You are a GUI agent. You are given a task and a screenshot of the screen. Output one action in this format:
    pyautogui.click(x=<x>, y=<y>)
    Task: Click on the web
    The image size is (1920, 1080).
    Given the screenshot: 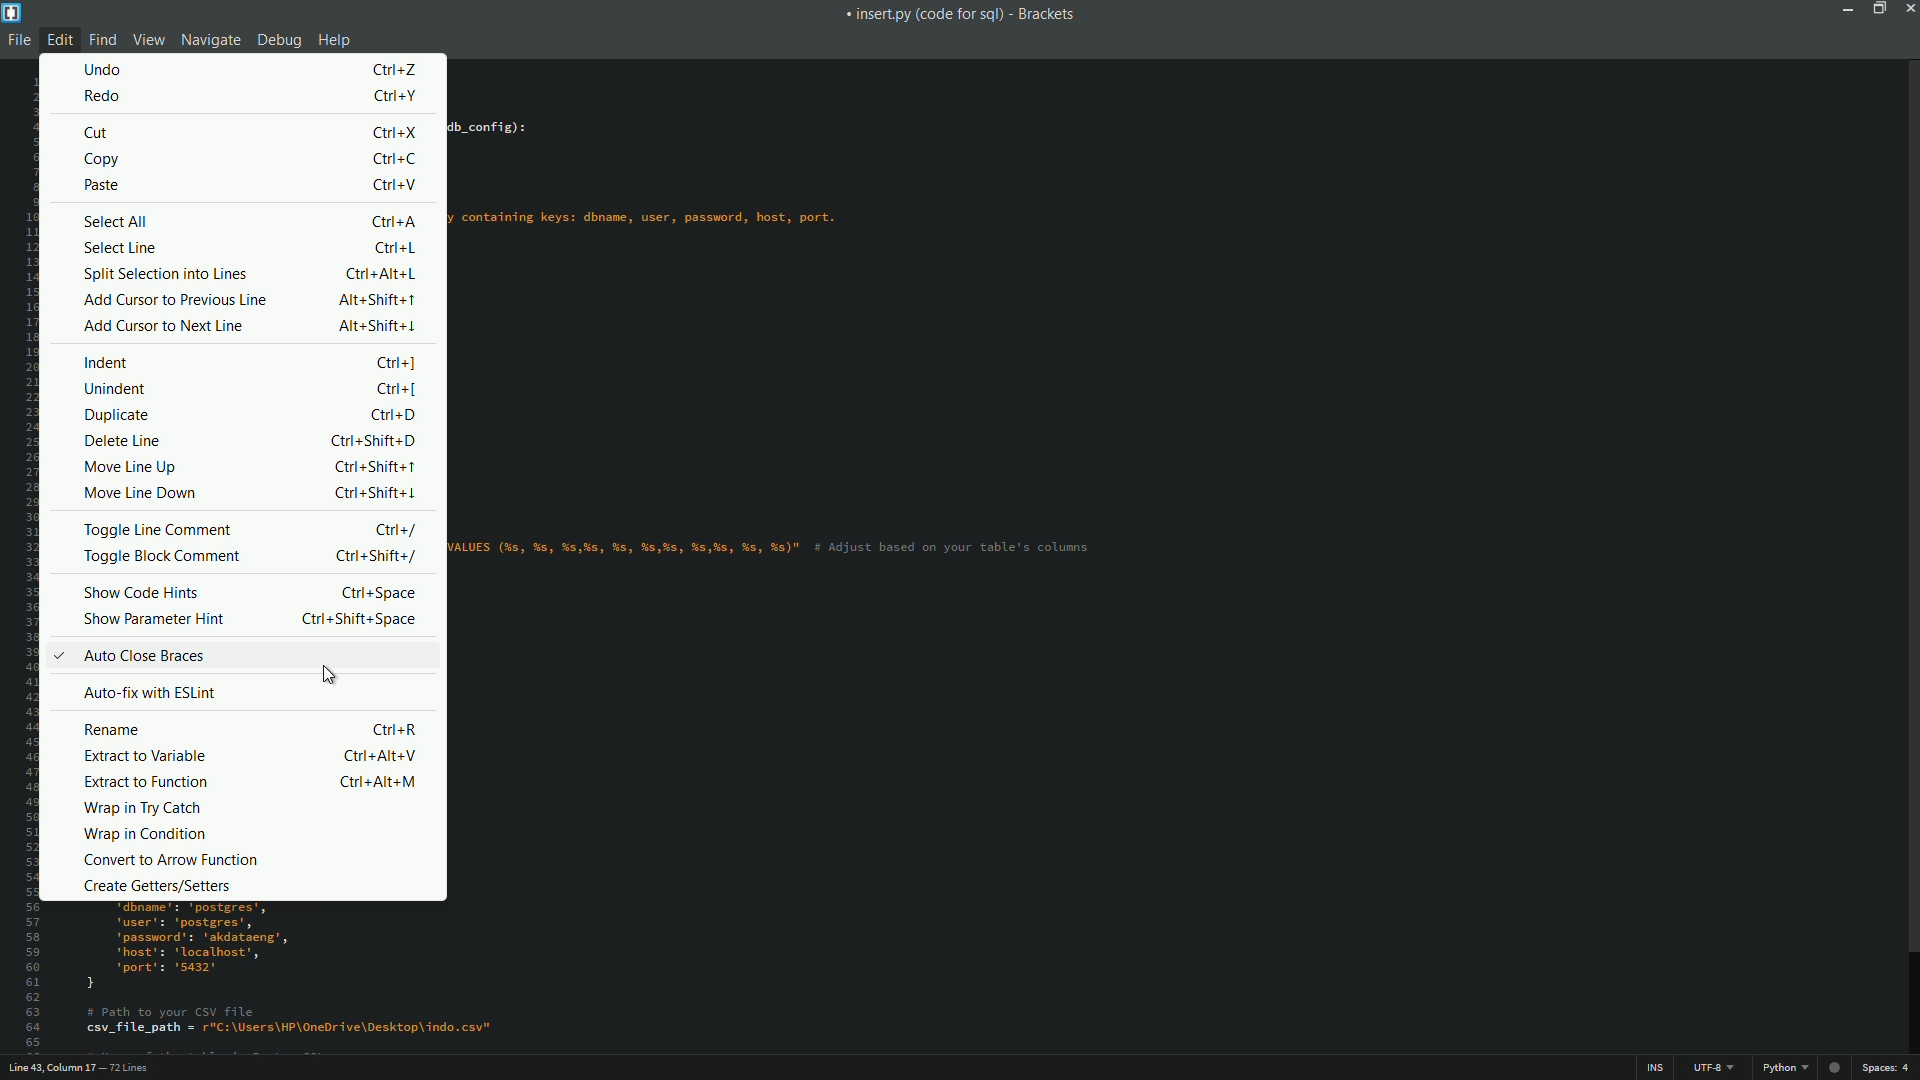 What is the action you would take?
    pyautogui.click(x=1831, y=1064)
    